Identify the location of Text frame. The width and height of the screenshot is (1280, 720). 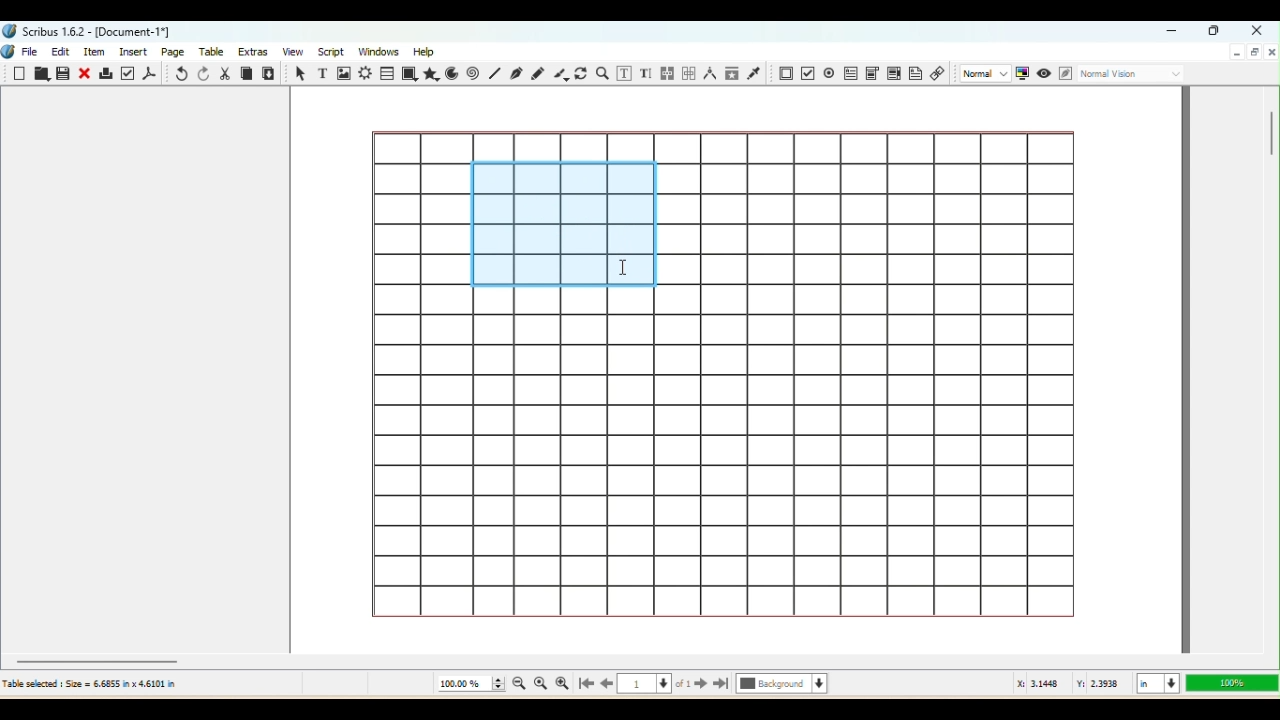
(320, 72).